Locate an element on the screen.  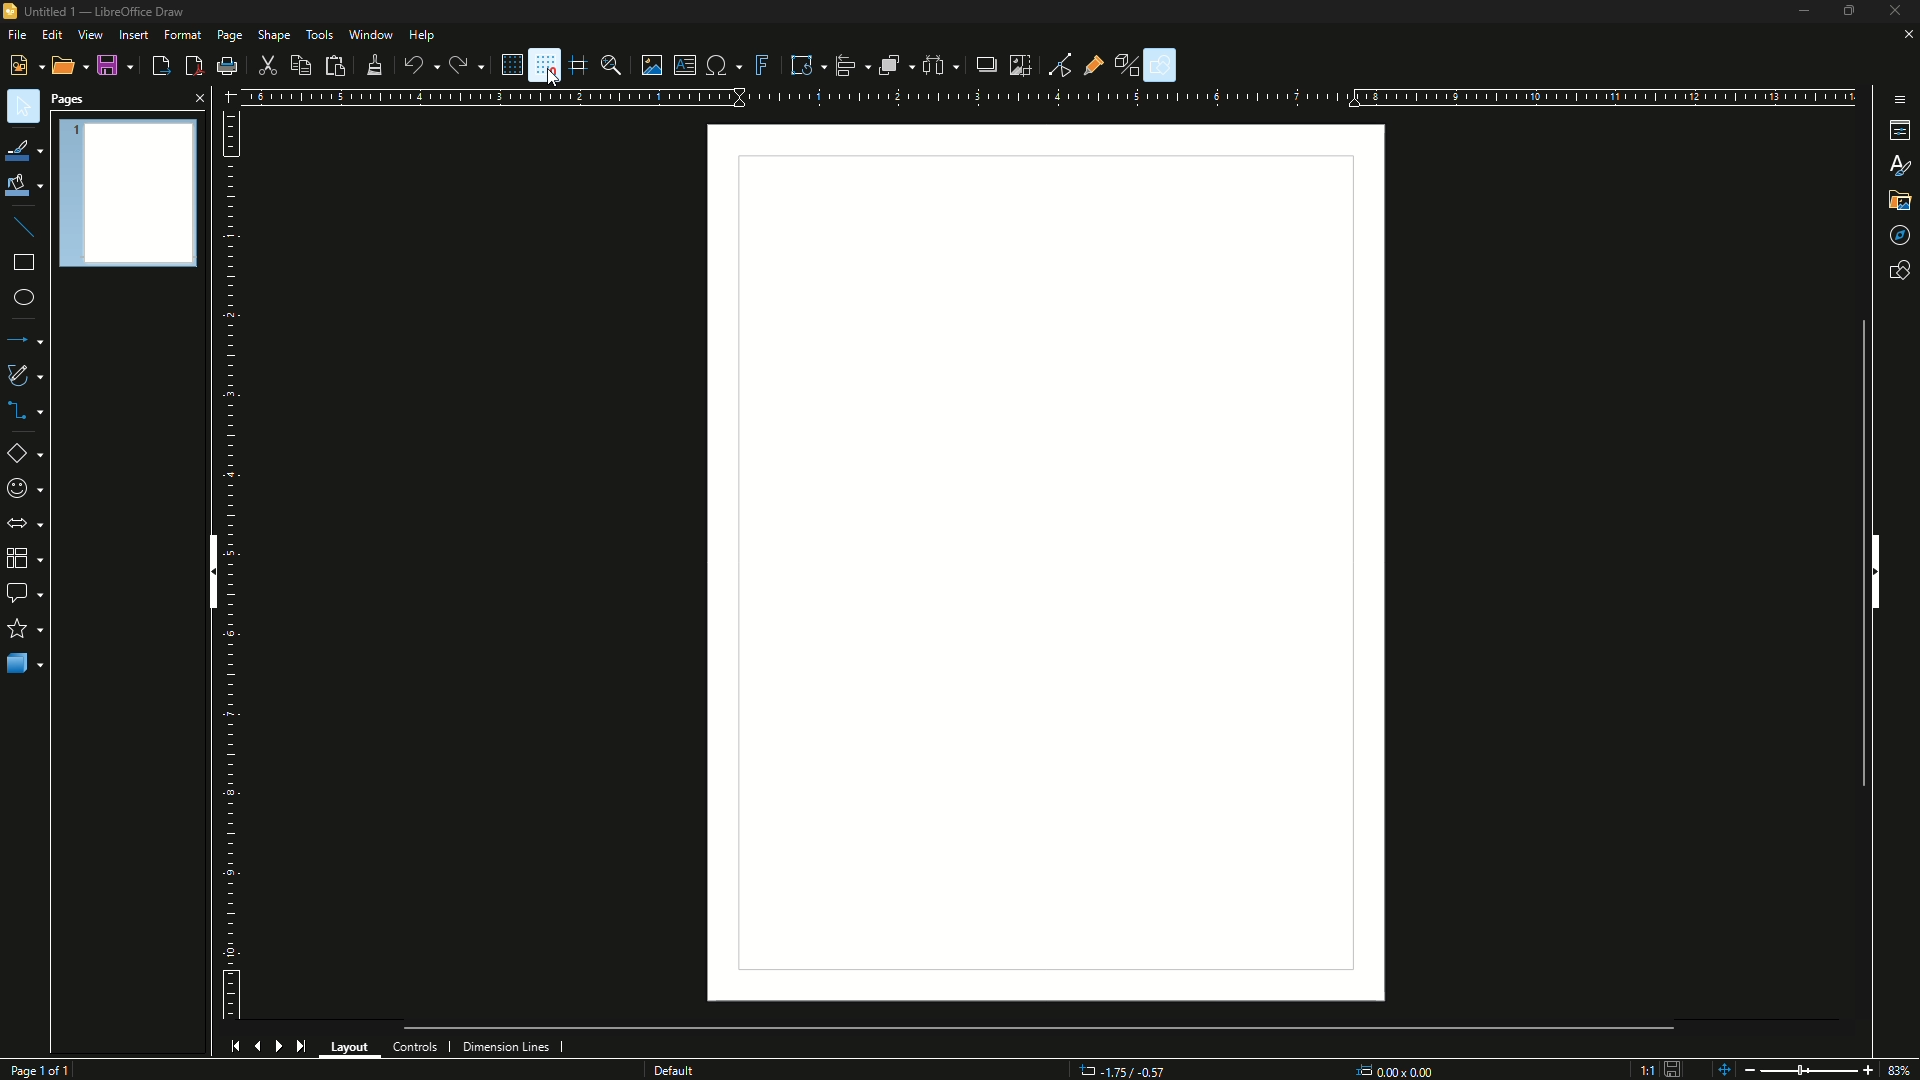
Window is located at coordinates (369, 35).